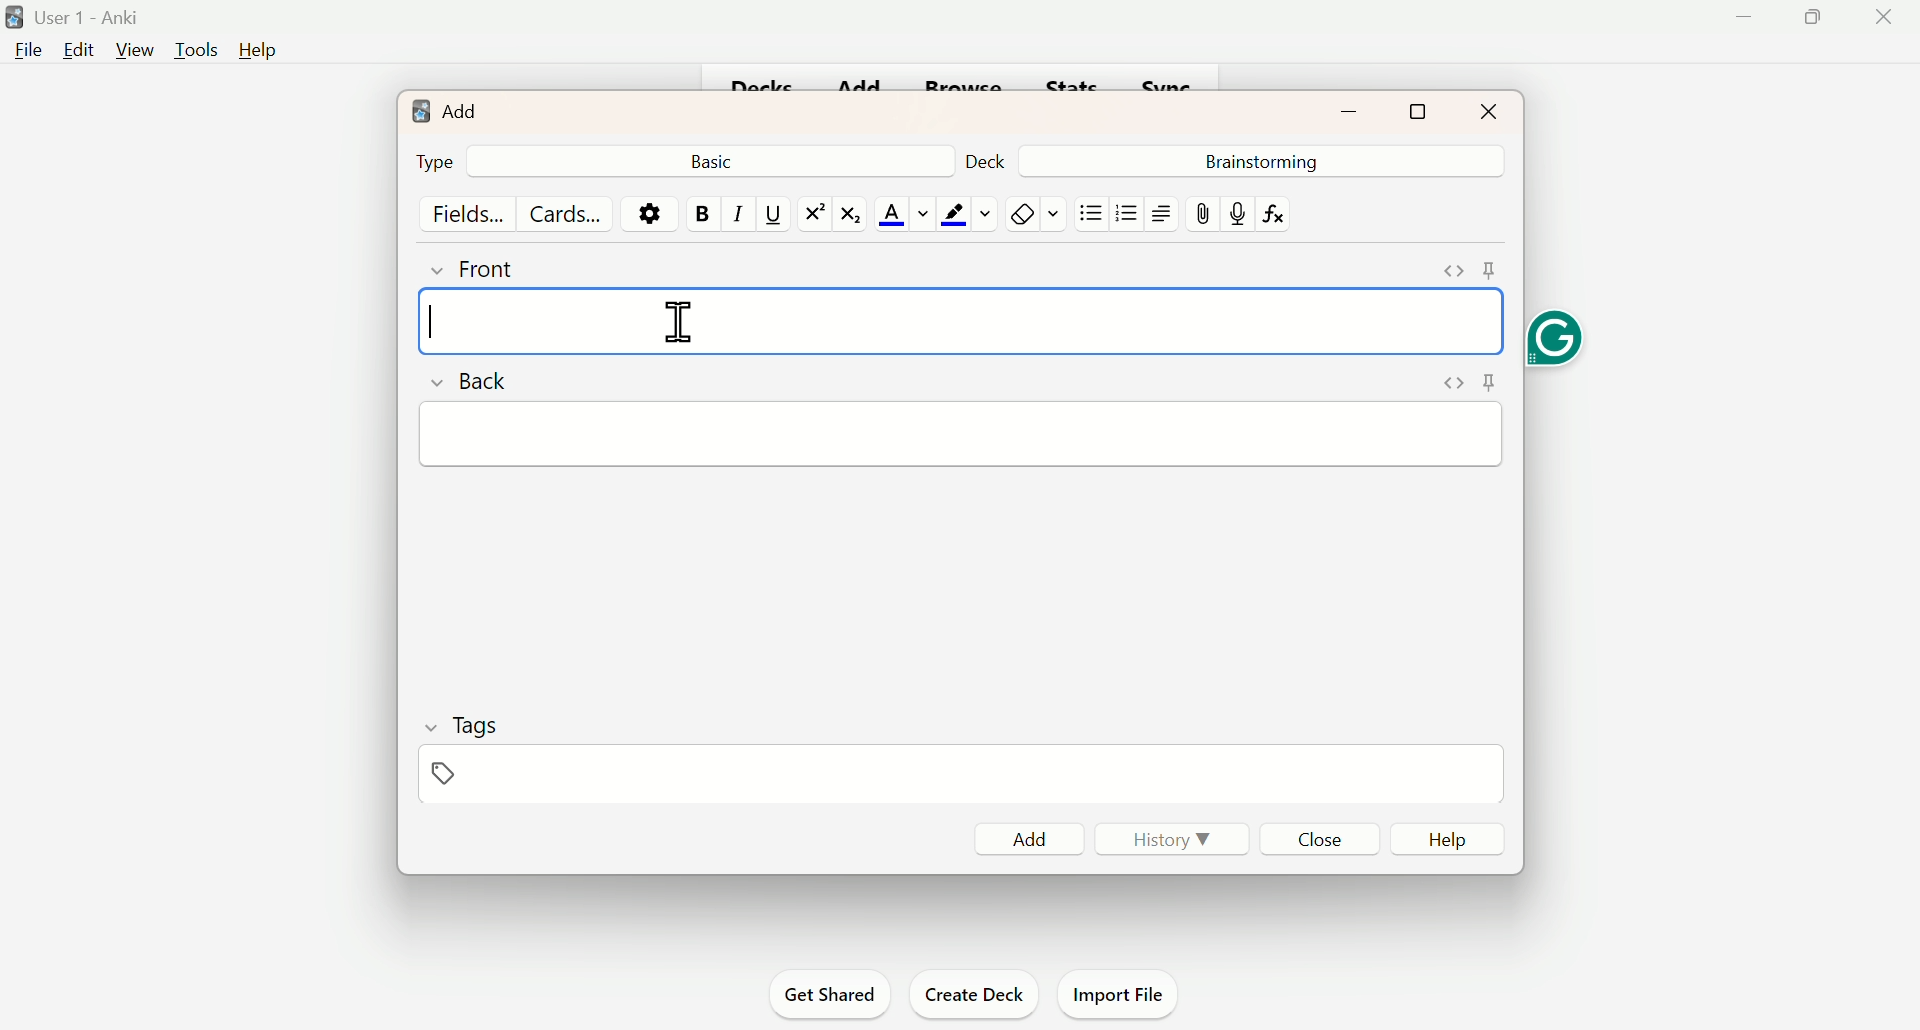 The width and height of the screenshot is (1920, 1030). What do you see at coordinates (1123, 212) in the screenshot?
I see `Organised List` at bounding box center [1123, 212].